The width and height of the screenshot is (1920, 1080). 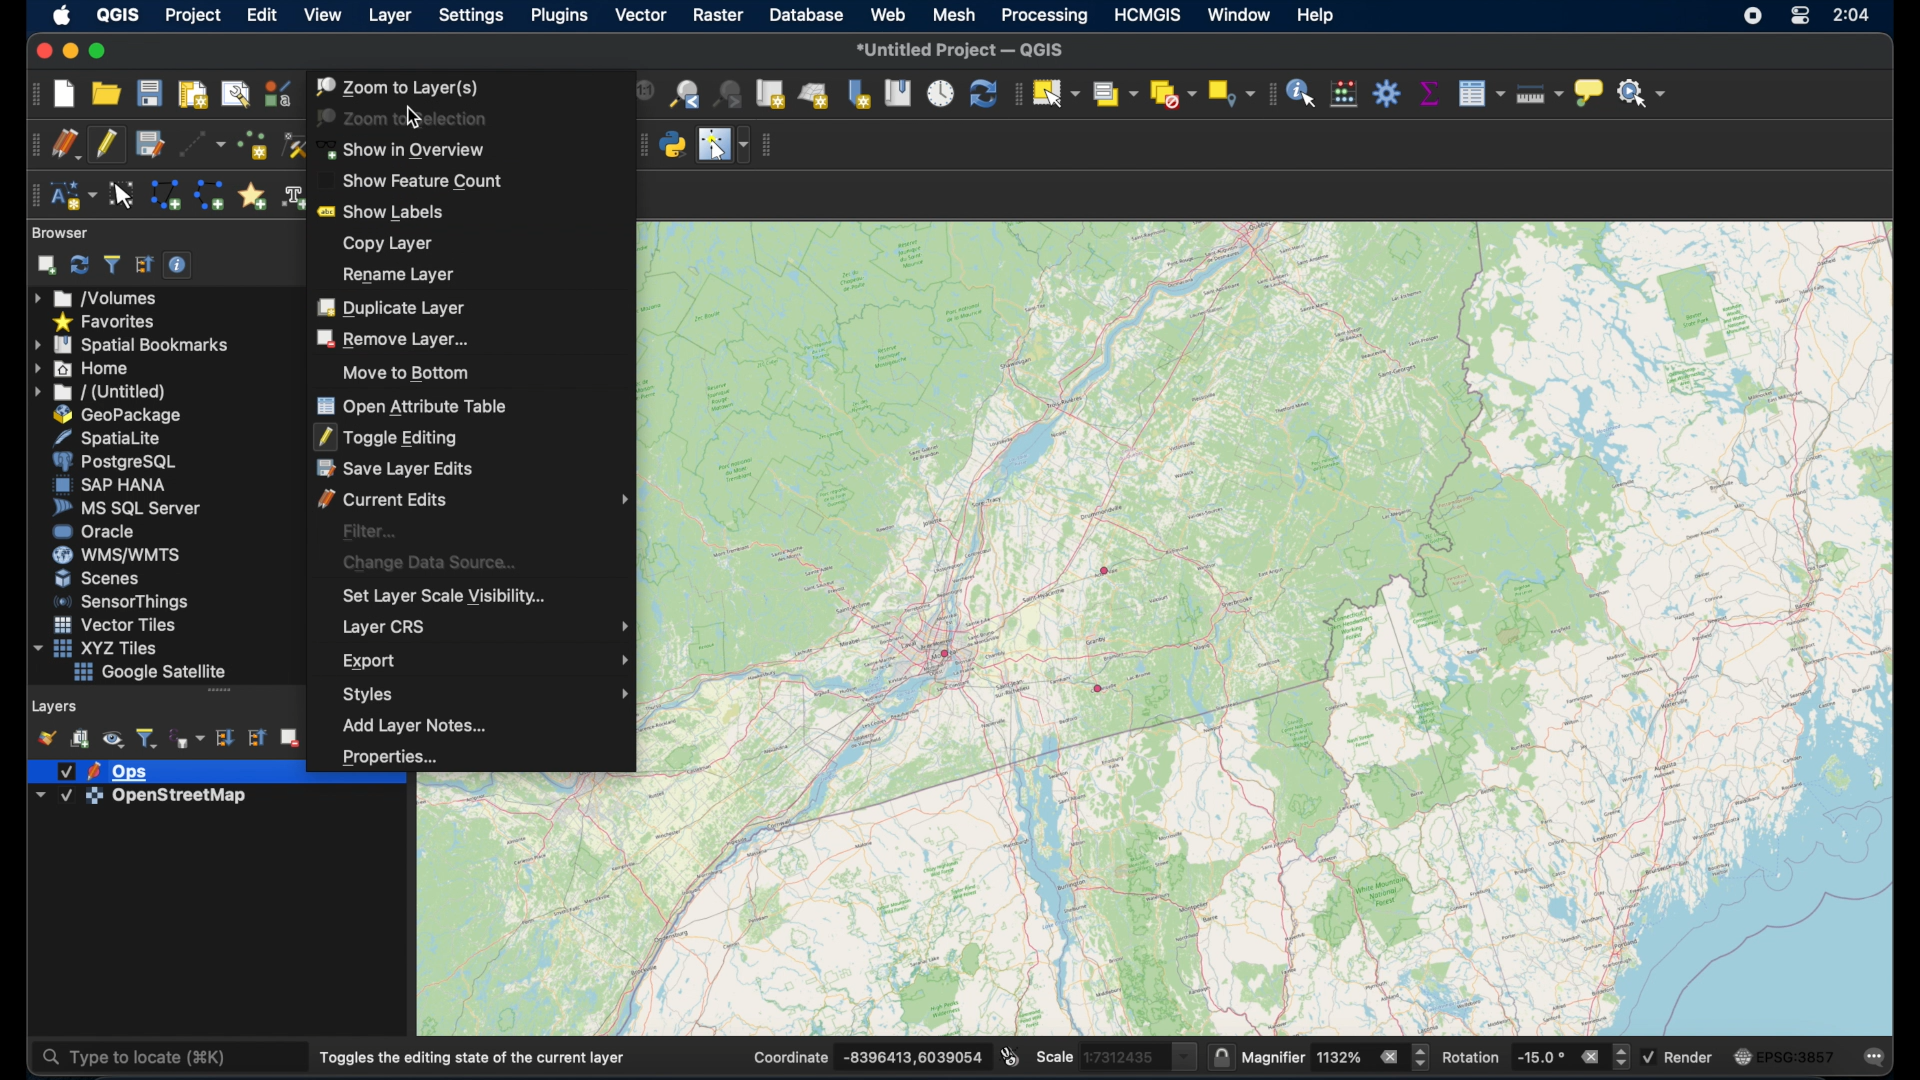 I want to click on show feature count, so click(x=412, y=178).